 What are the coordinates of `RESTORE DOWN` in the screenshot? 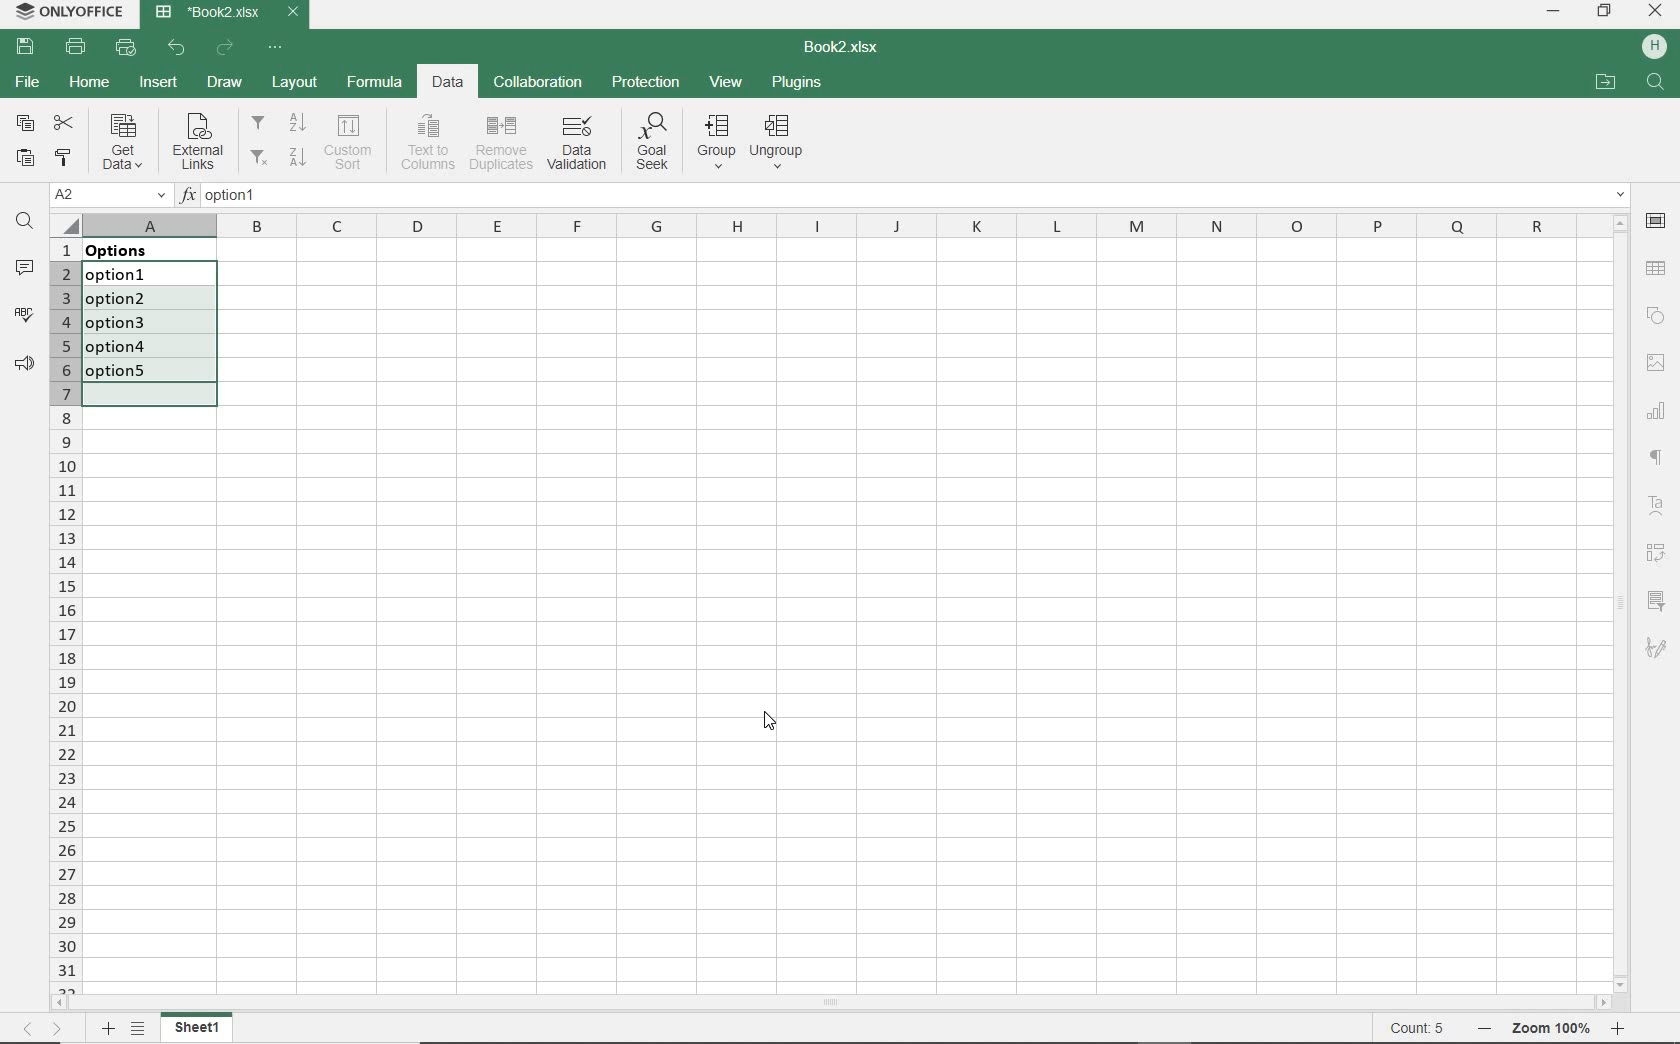 It's located at (1605, 13).